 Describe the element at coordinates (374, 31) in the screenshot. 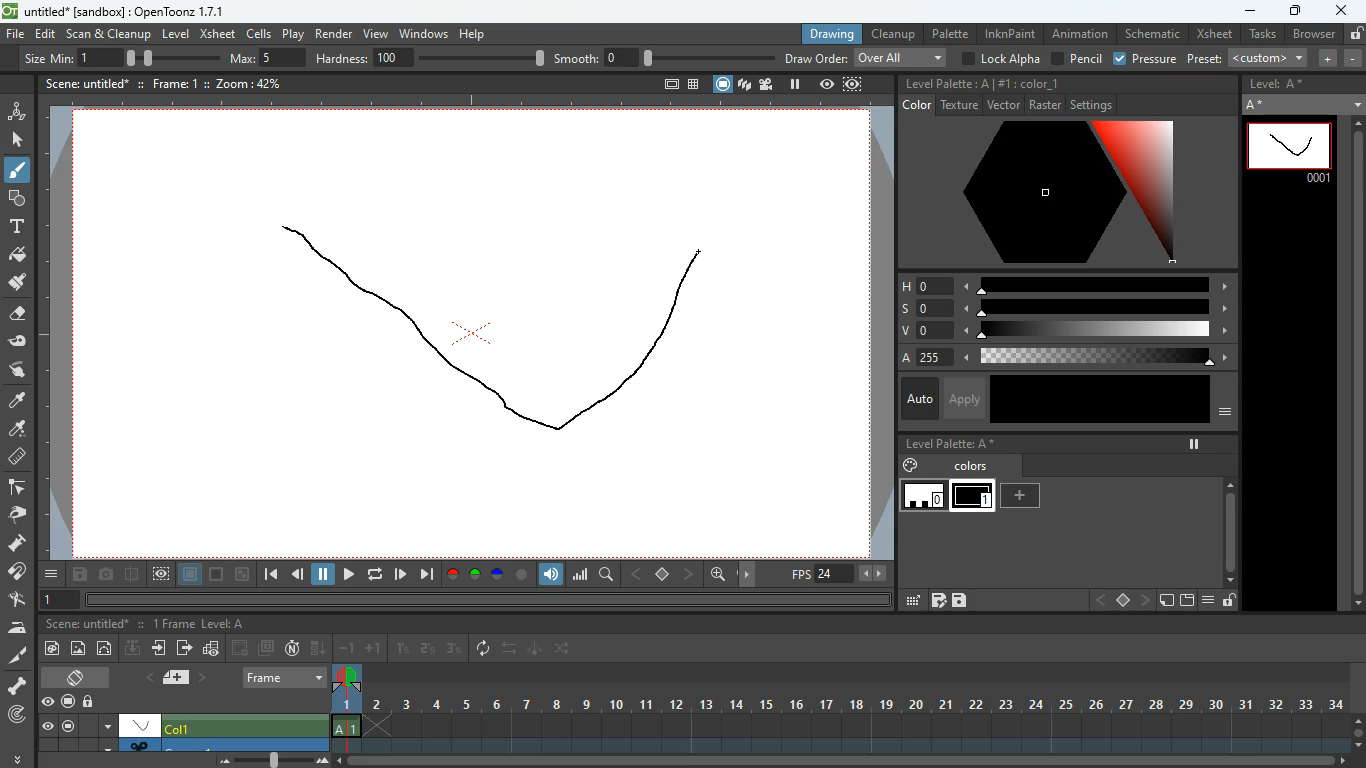

I see `view` at that location.